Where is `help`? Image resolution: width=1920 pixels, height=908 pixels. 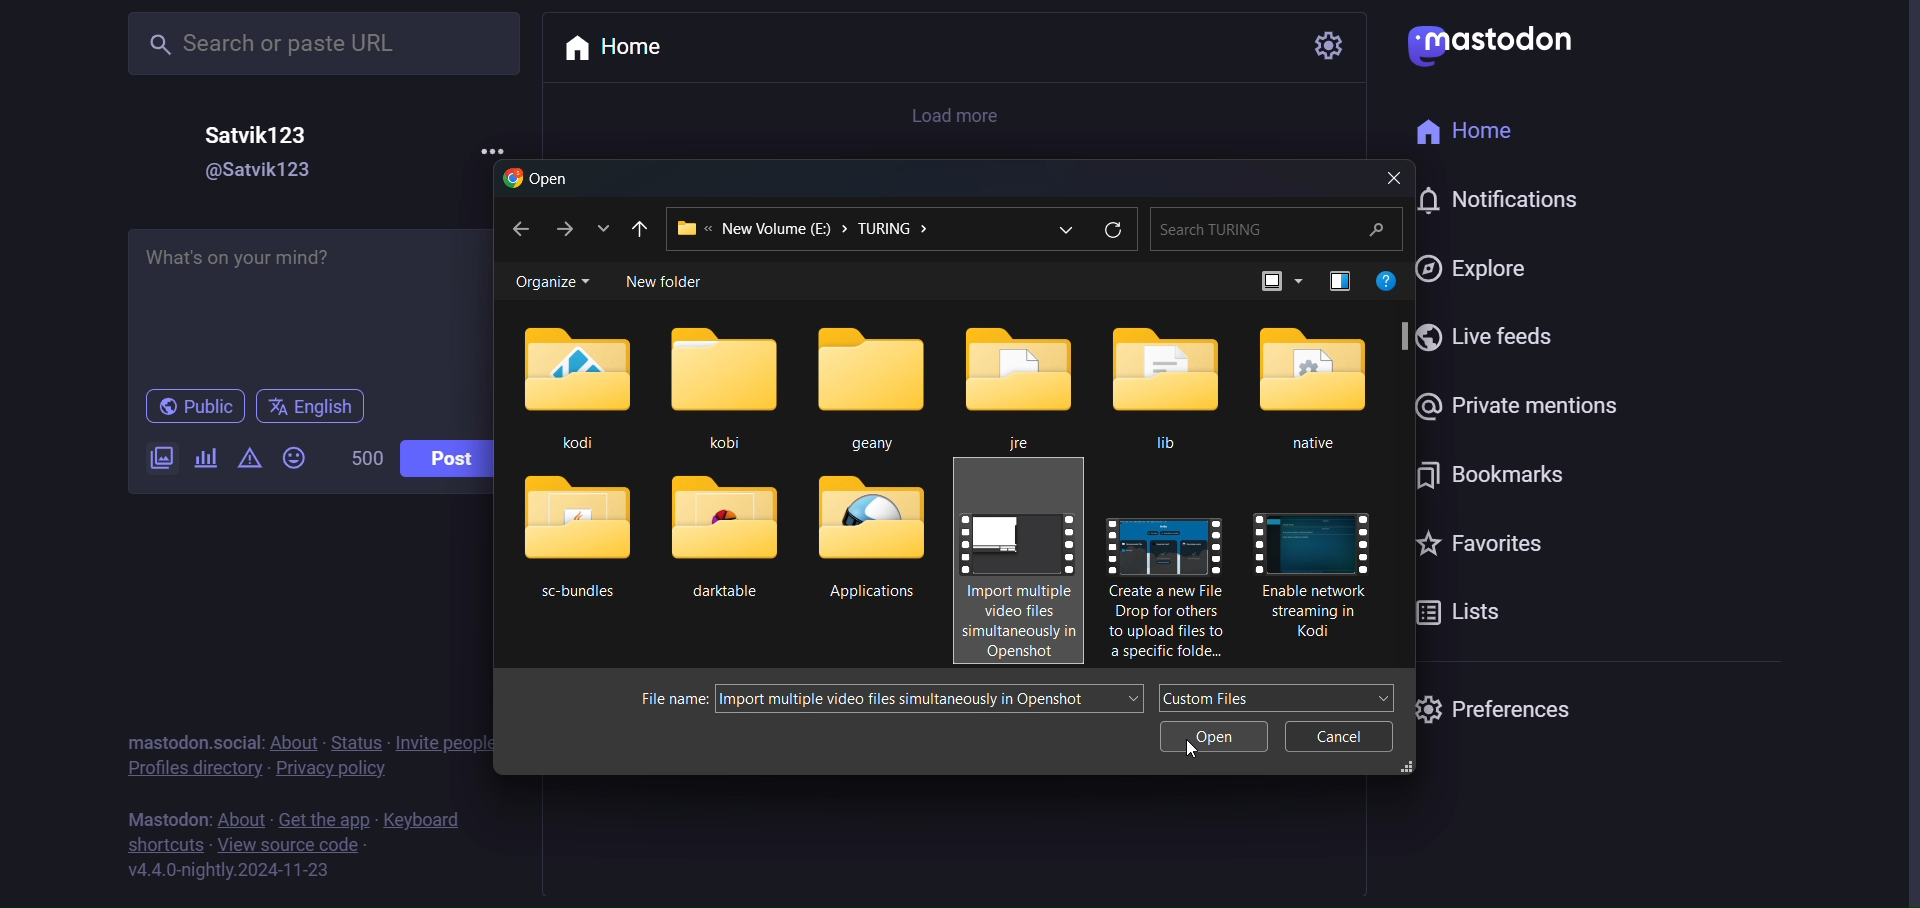
help is located at coordinates (1390, 281).